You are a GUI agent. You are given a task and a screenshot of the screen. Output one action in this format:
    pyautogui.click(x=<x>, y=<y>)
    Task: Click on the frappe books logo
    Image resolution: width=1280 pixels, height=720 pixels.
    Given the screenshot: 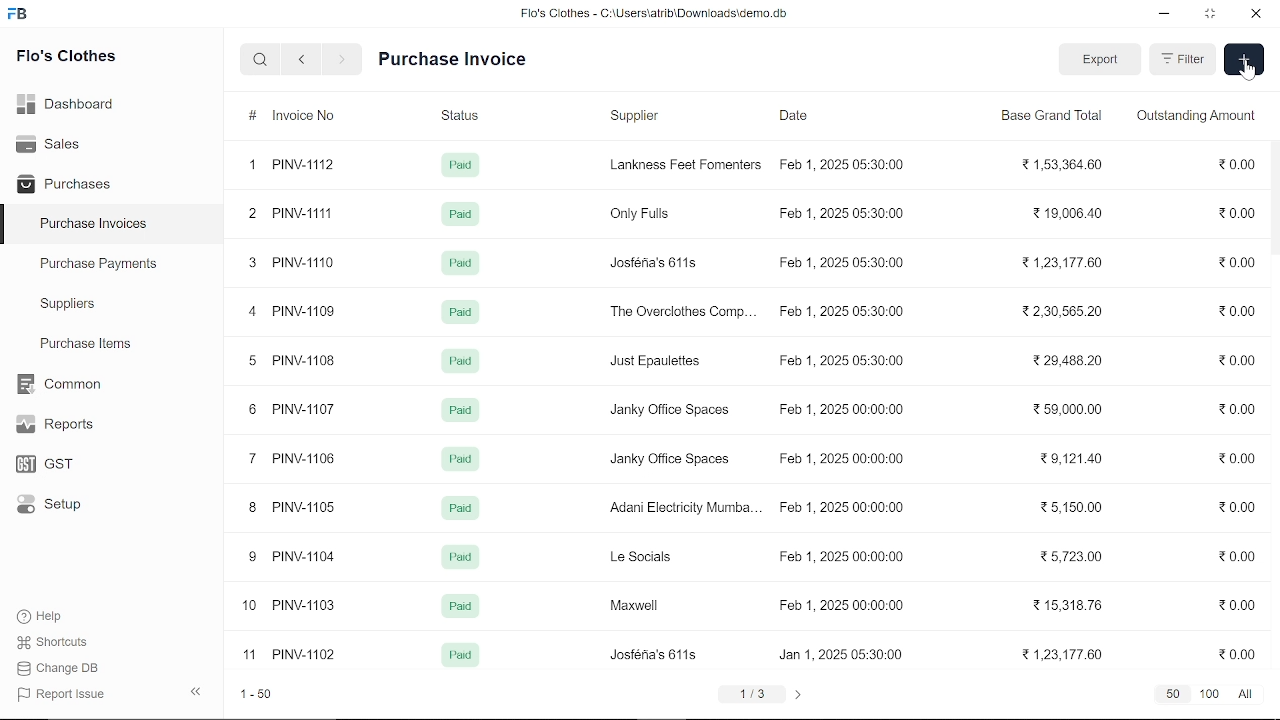 What is the action you would take?
    pyautogui.click(x=22, y=15)
    